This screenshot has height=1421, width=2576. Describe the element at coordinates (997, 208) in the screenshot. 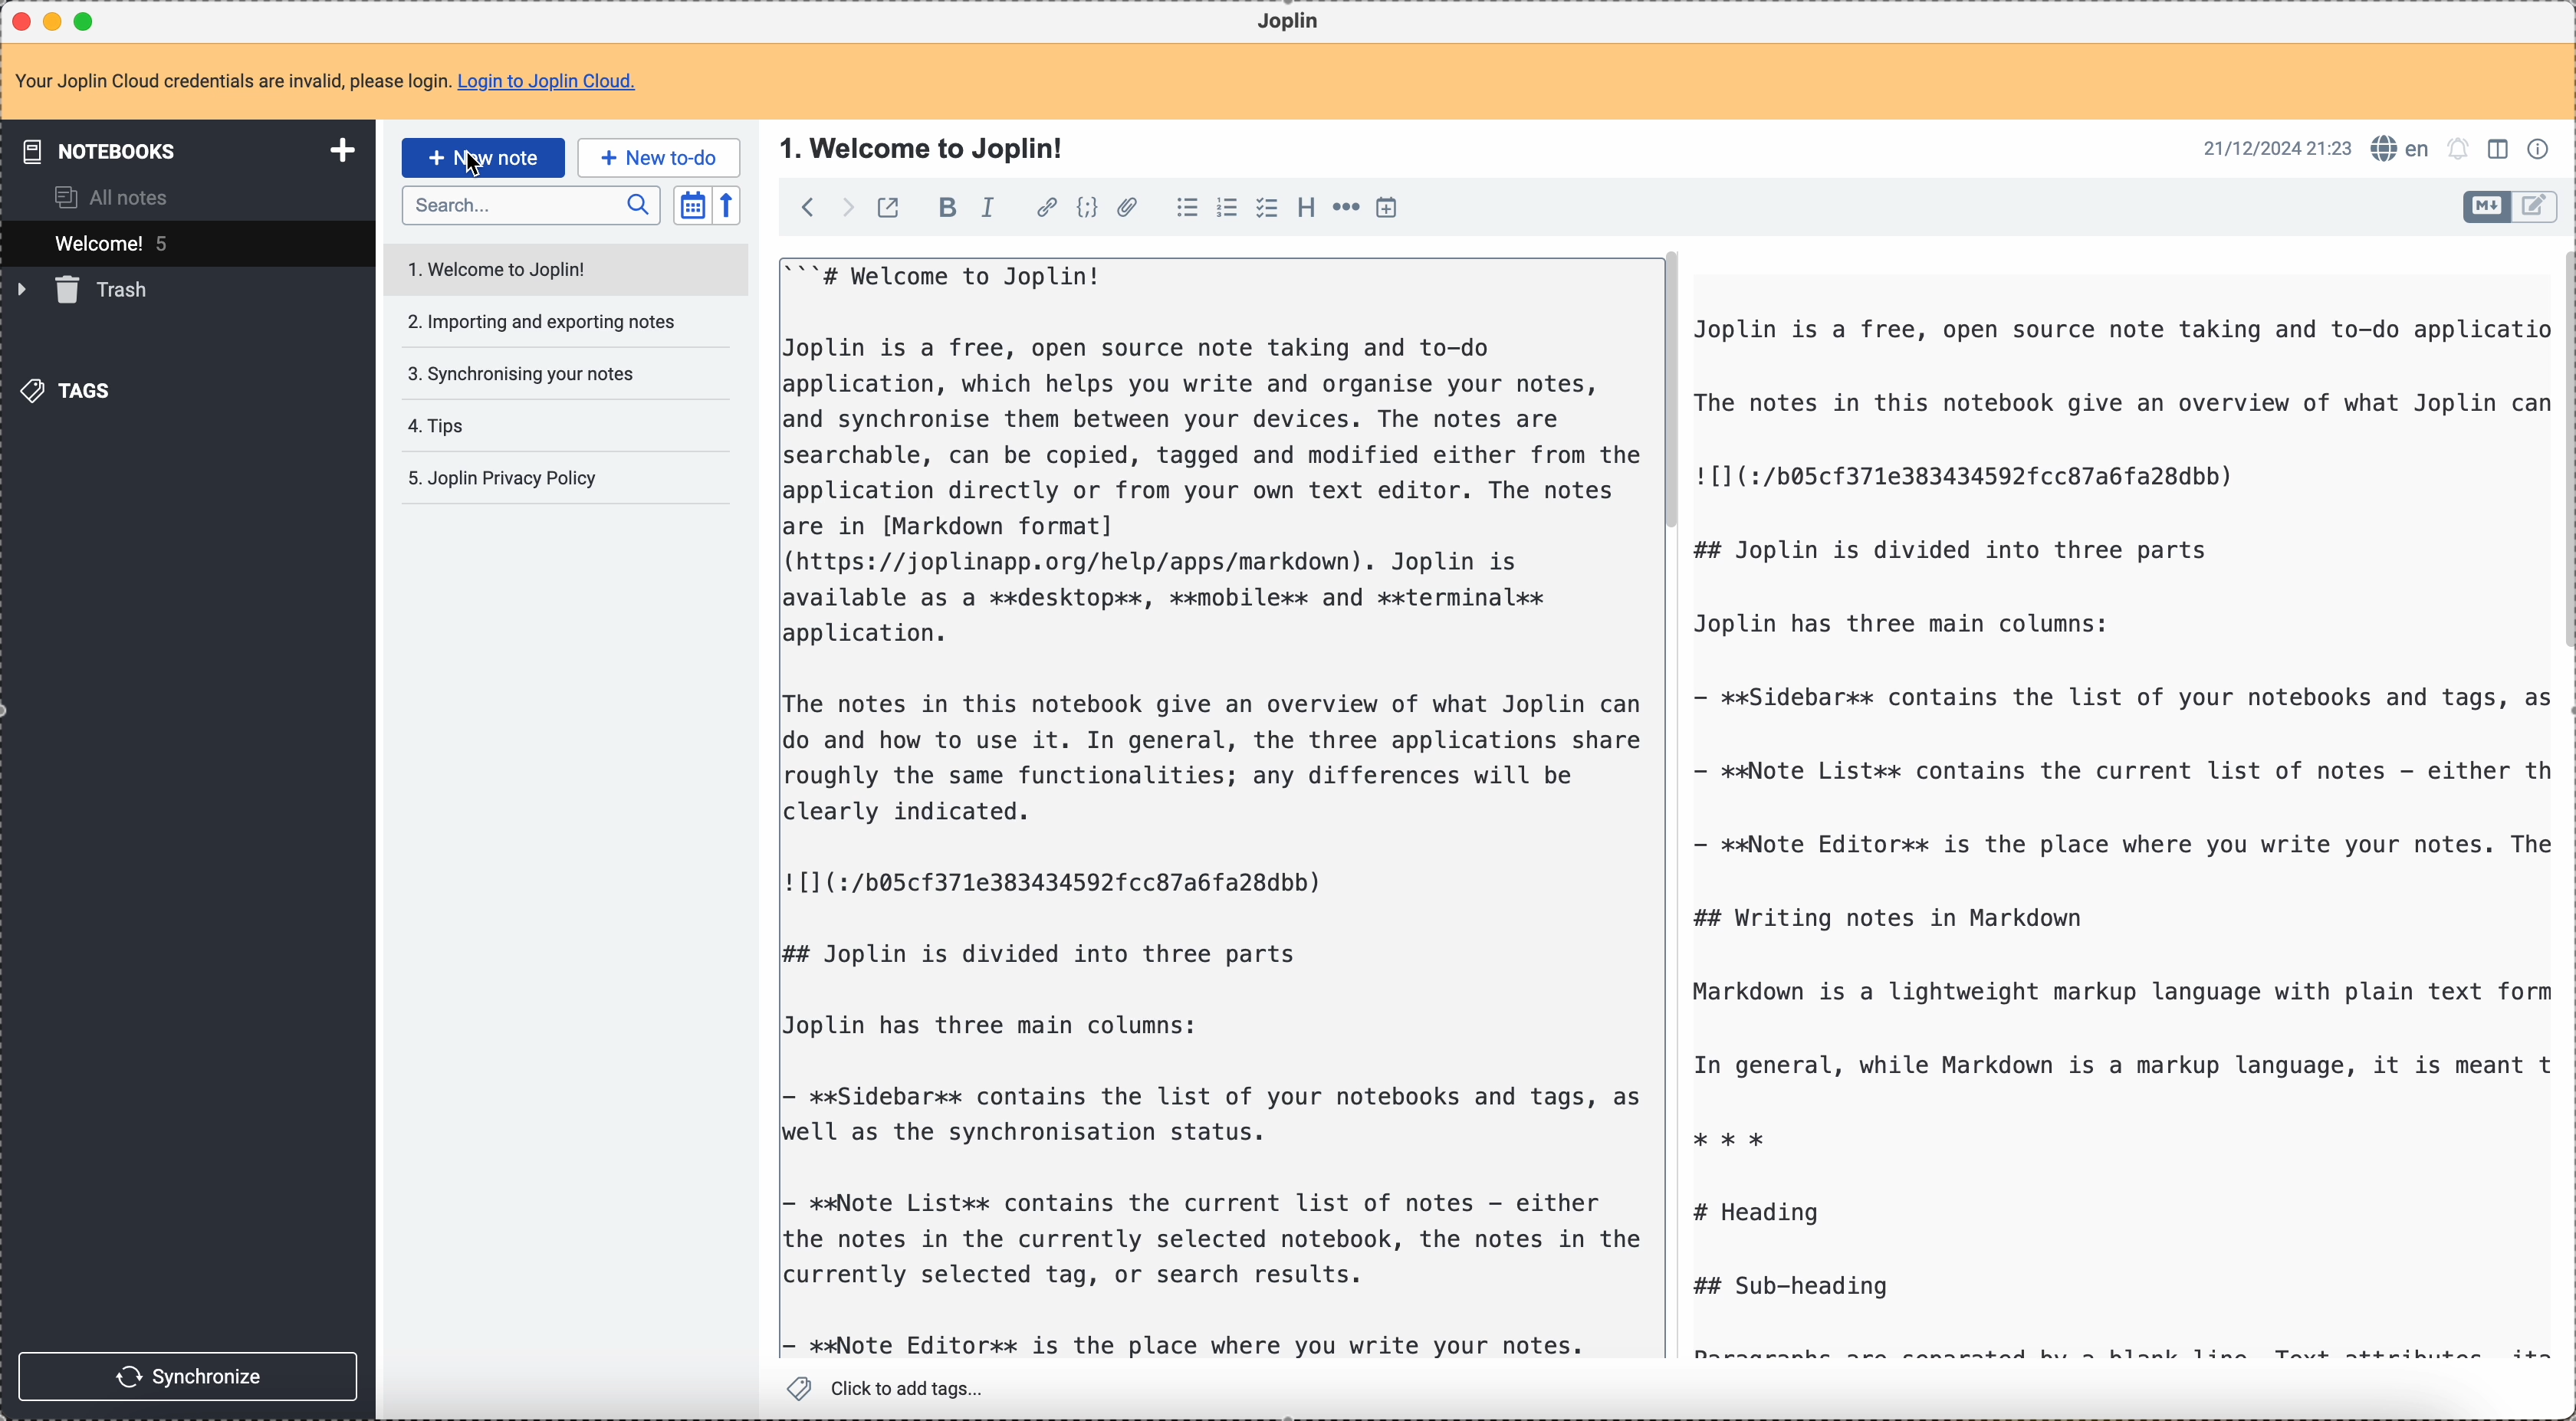

I see `italic` at that location.